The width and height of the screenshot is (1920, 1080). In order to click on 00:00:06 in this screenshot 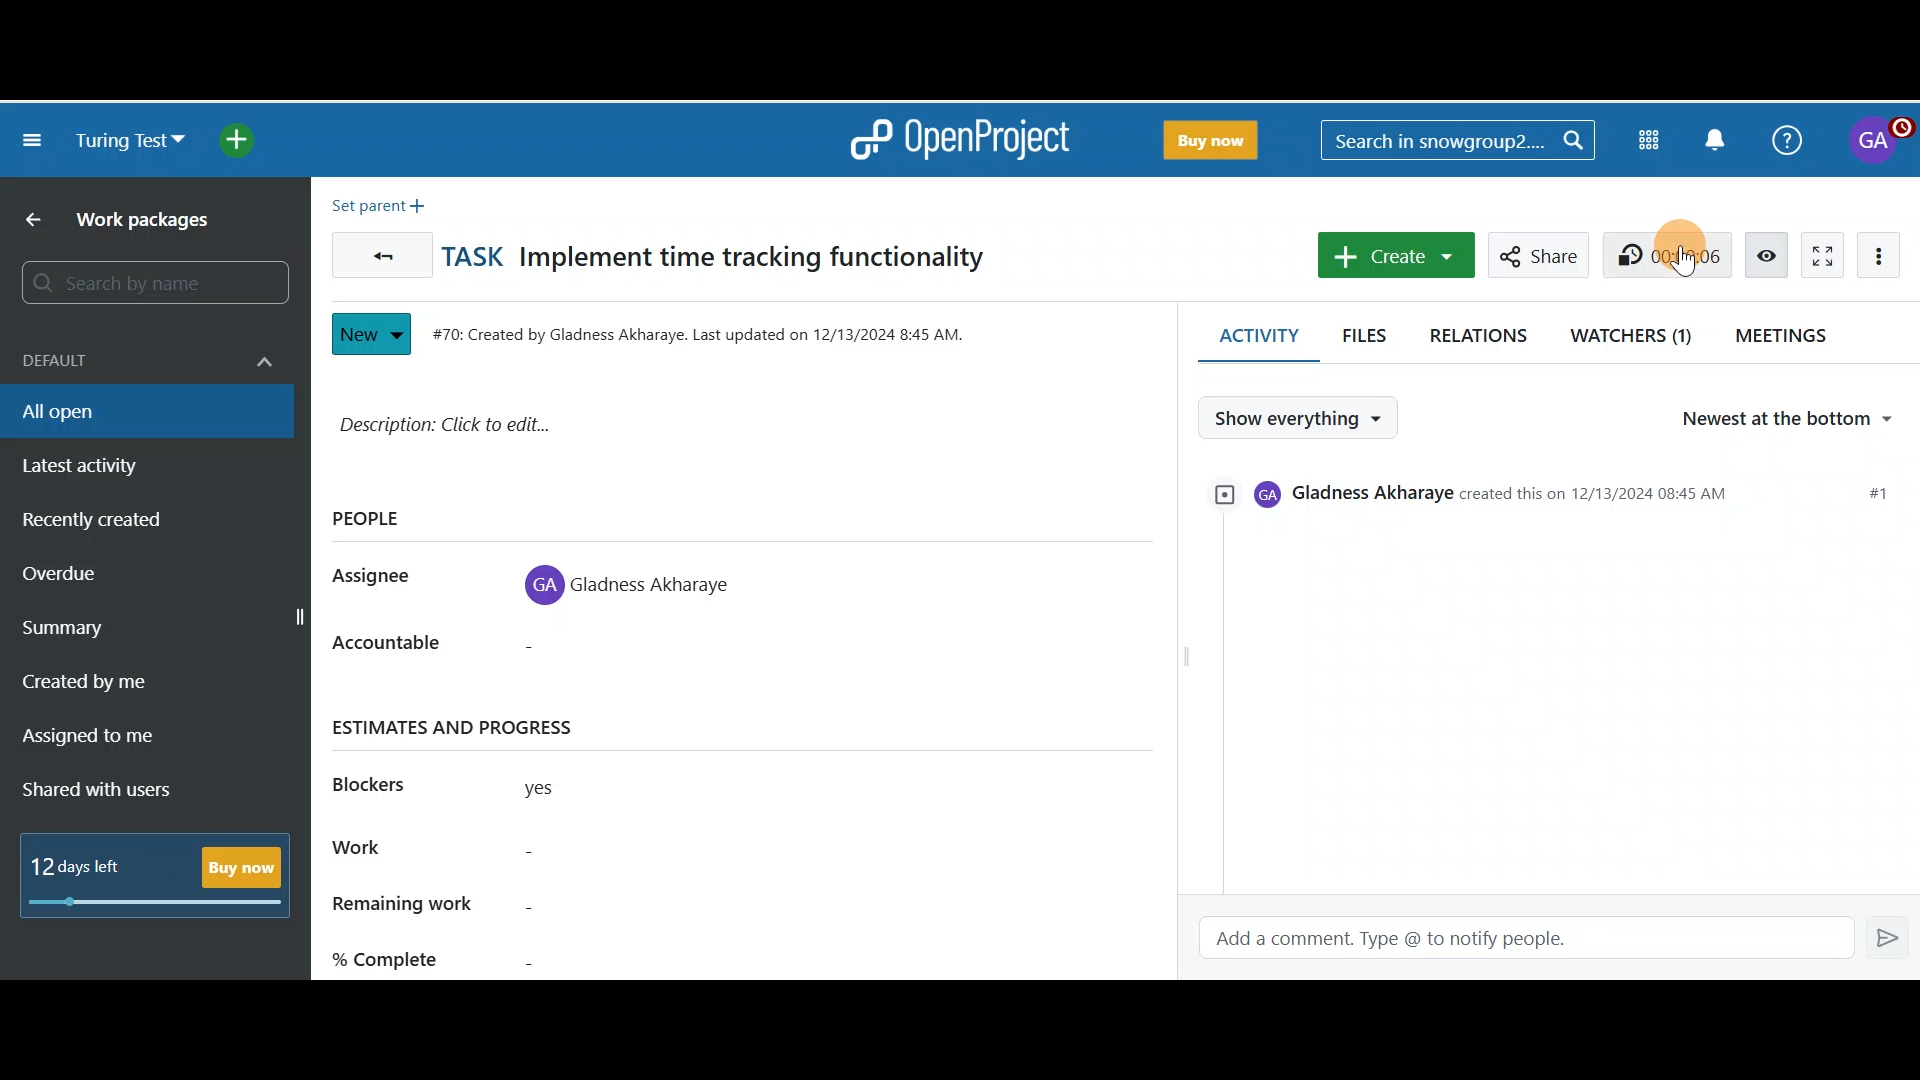, I will do `click(1672, 254)`.